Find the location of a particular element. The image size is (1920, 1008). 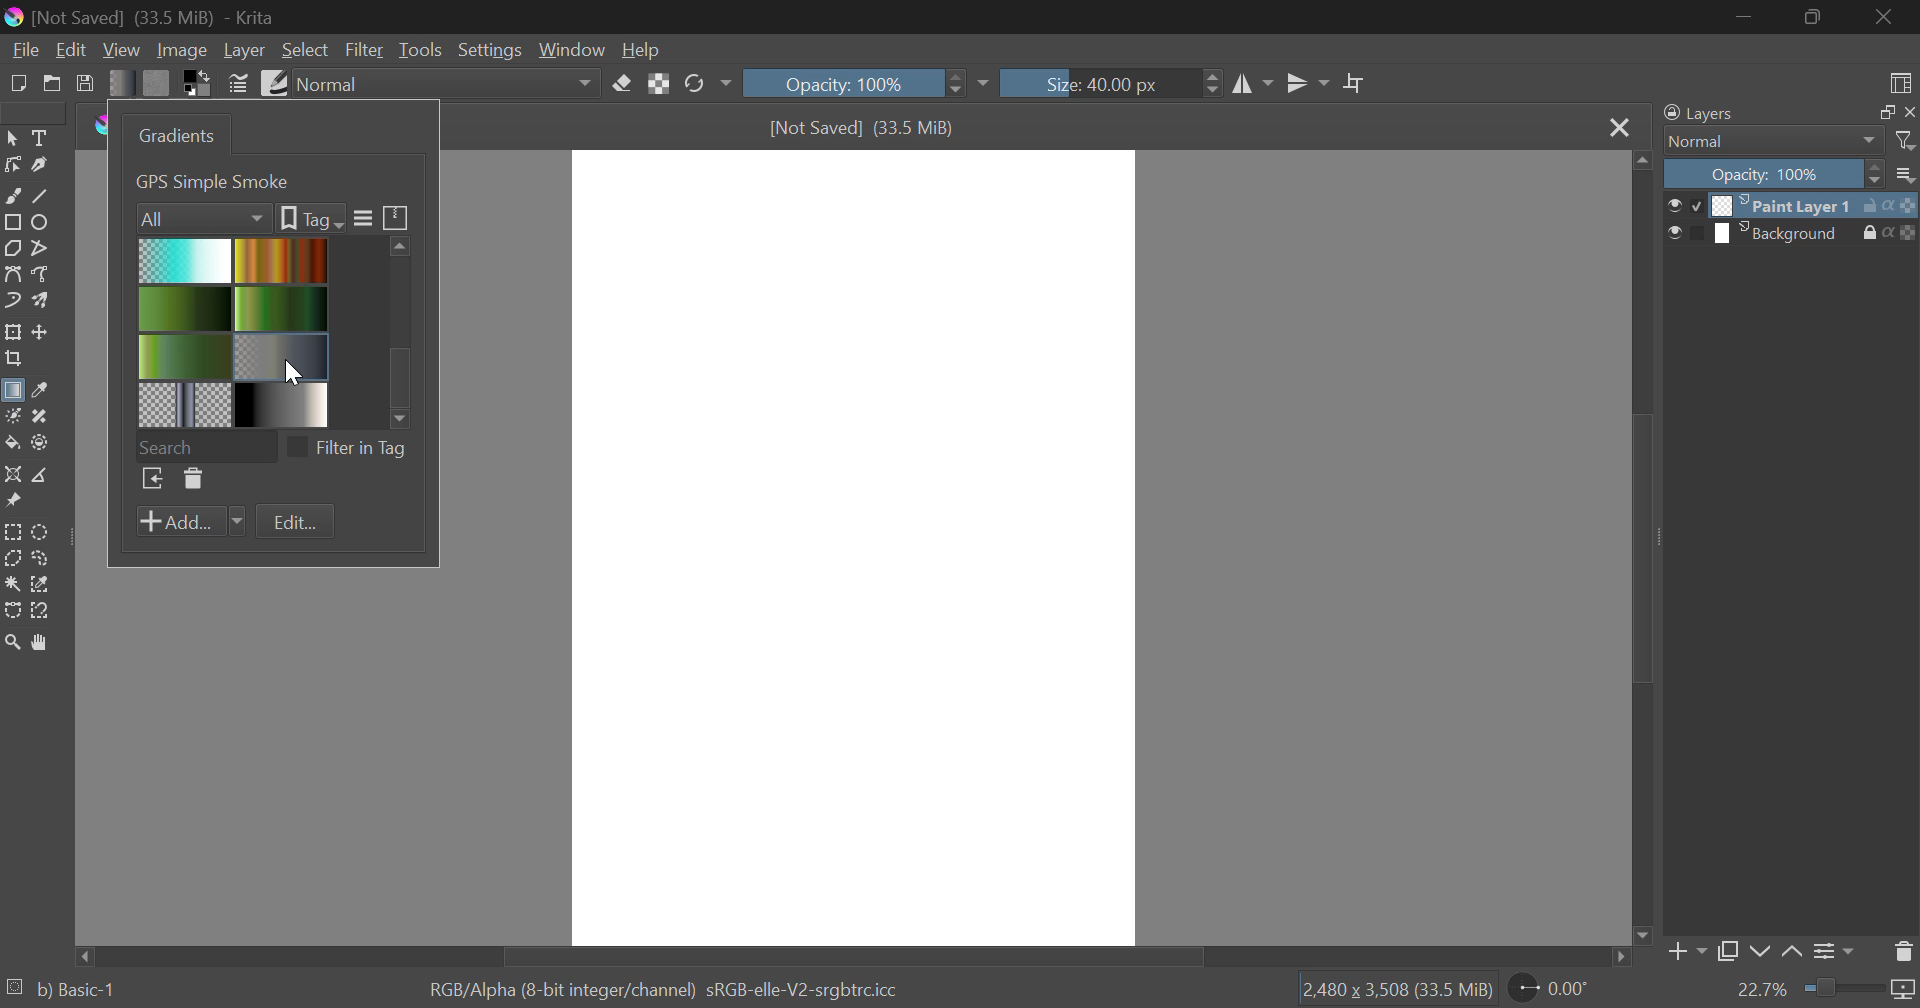

close is located at coordinates (1908, 112).